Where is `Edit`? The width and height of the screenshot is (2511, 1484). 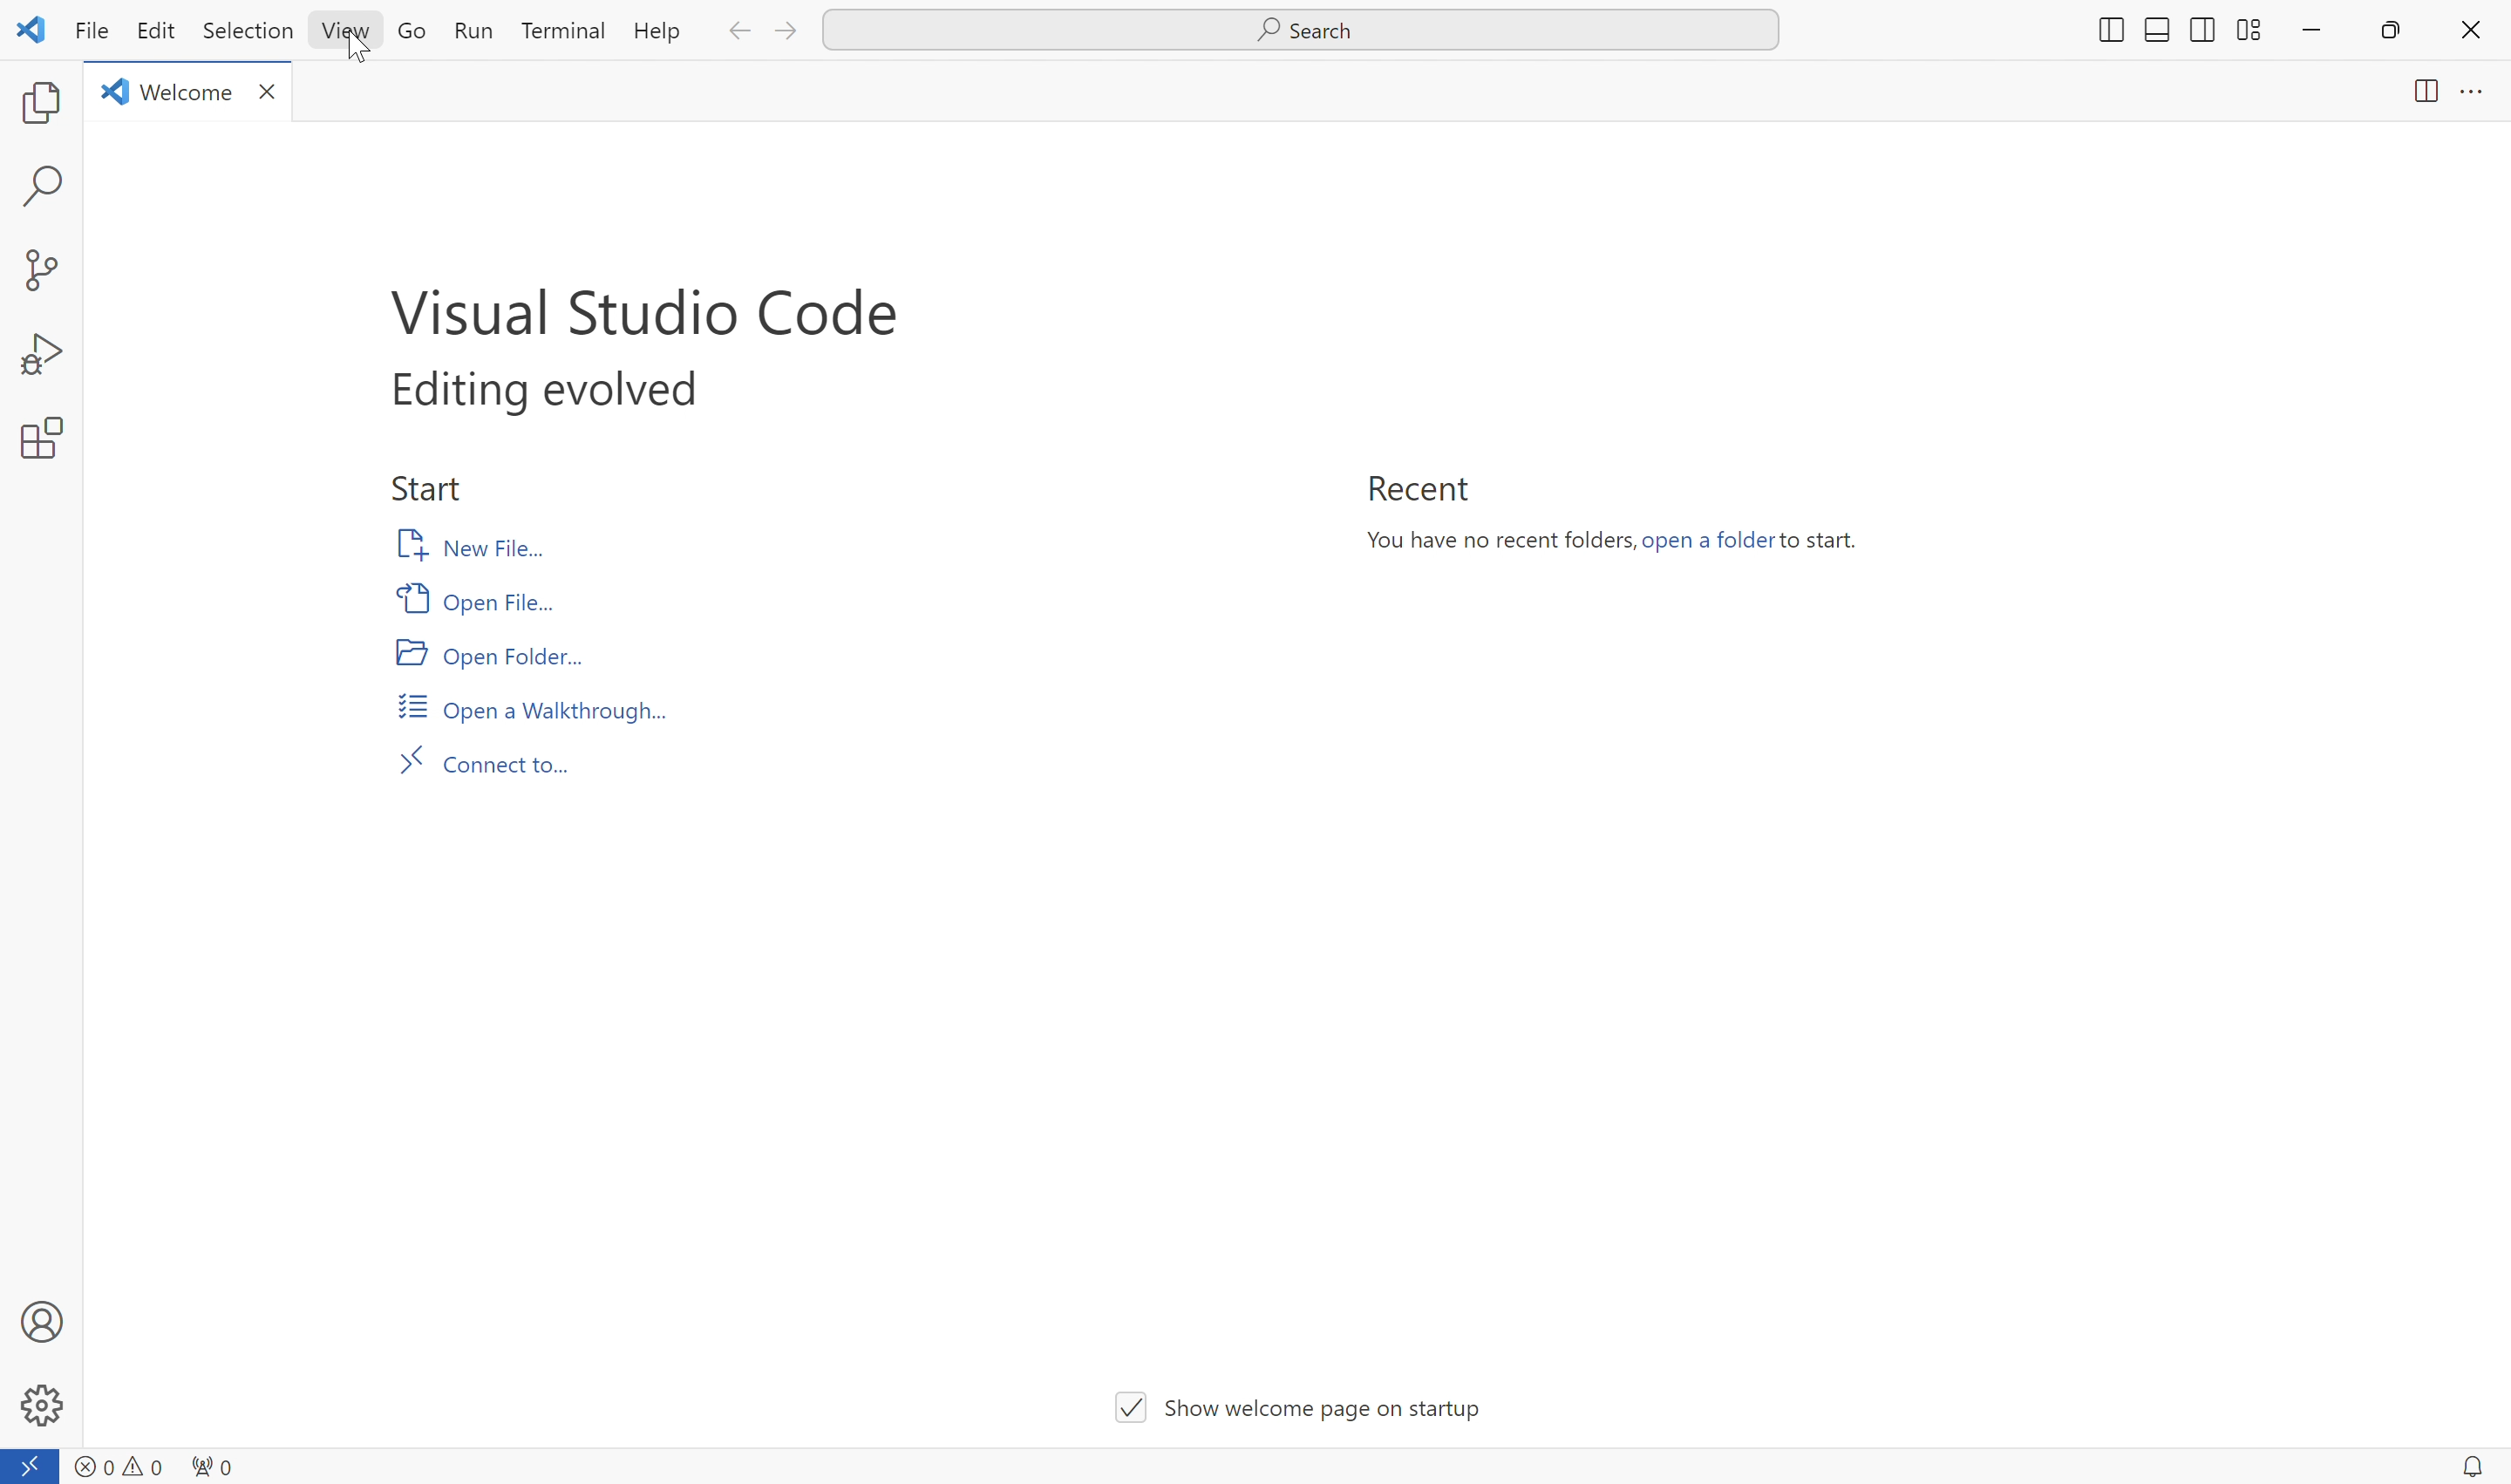
Edit is located at coordinates (161, 33).